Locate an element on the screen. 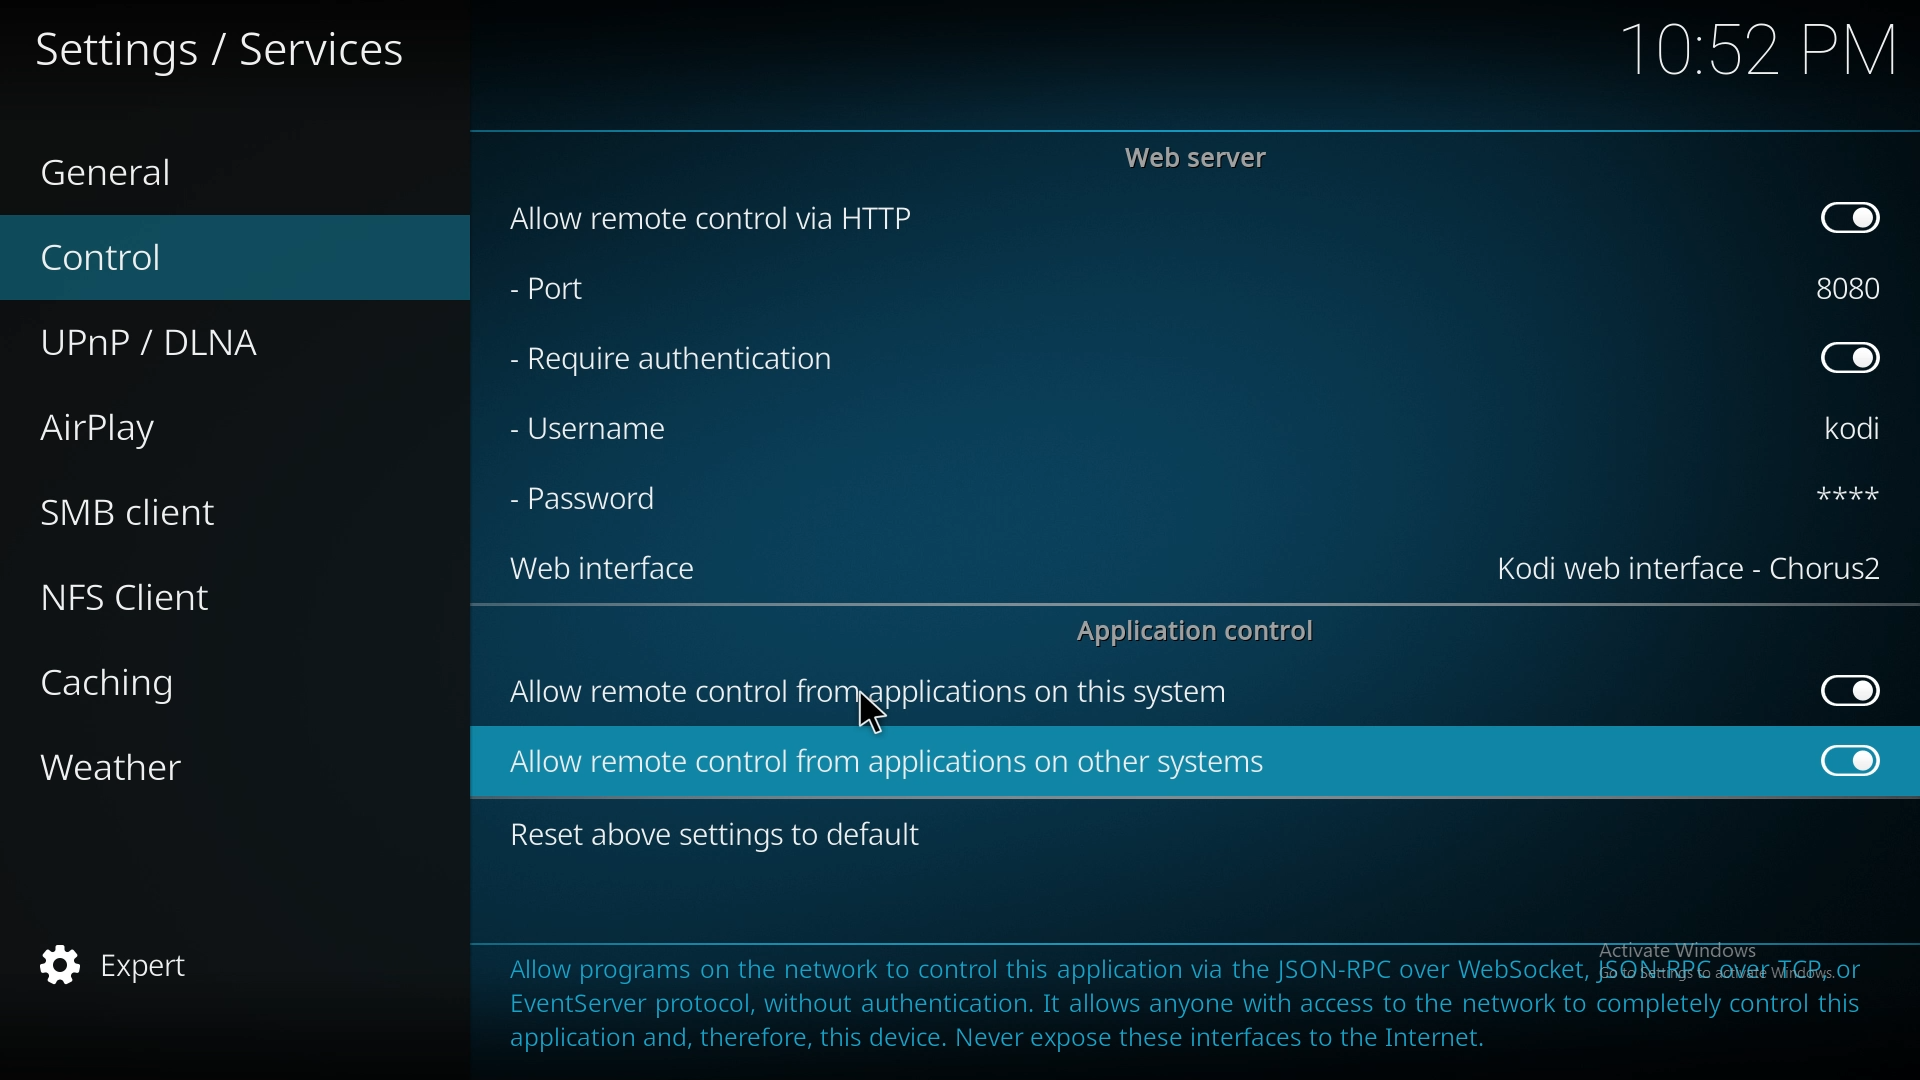  allow remote control from apps on this system is located at coordinates (872, 696).